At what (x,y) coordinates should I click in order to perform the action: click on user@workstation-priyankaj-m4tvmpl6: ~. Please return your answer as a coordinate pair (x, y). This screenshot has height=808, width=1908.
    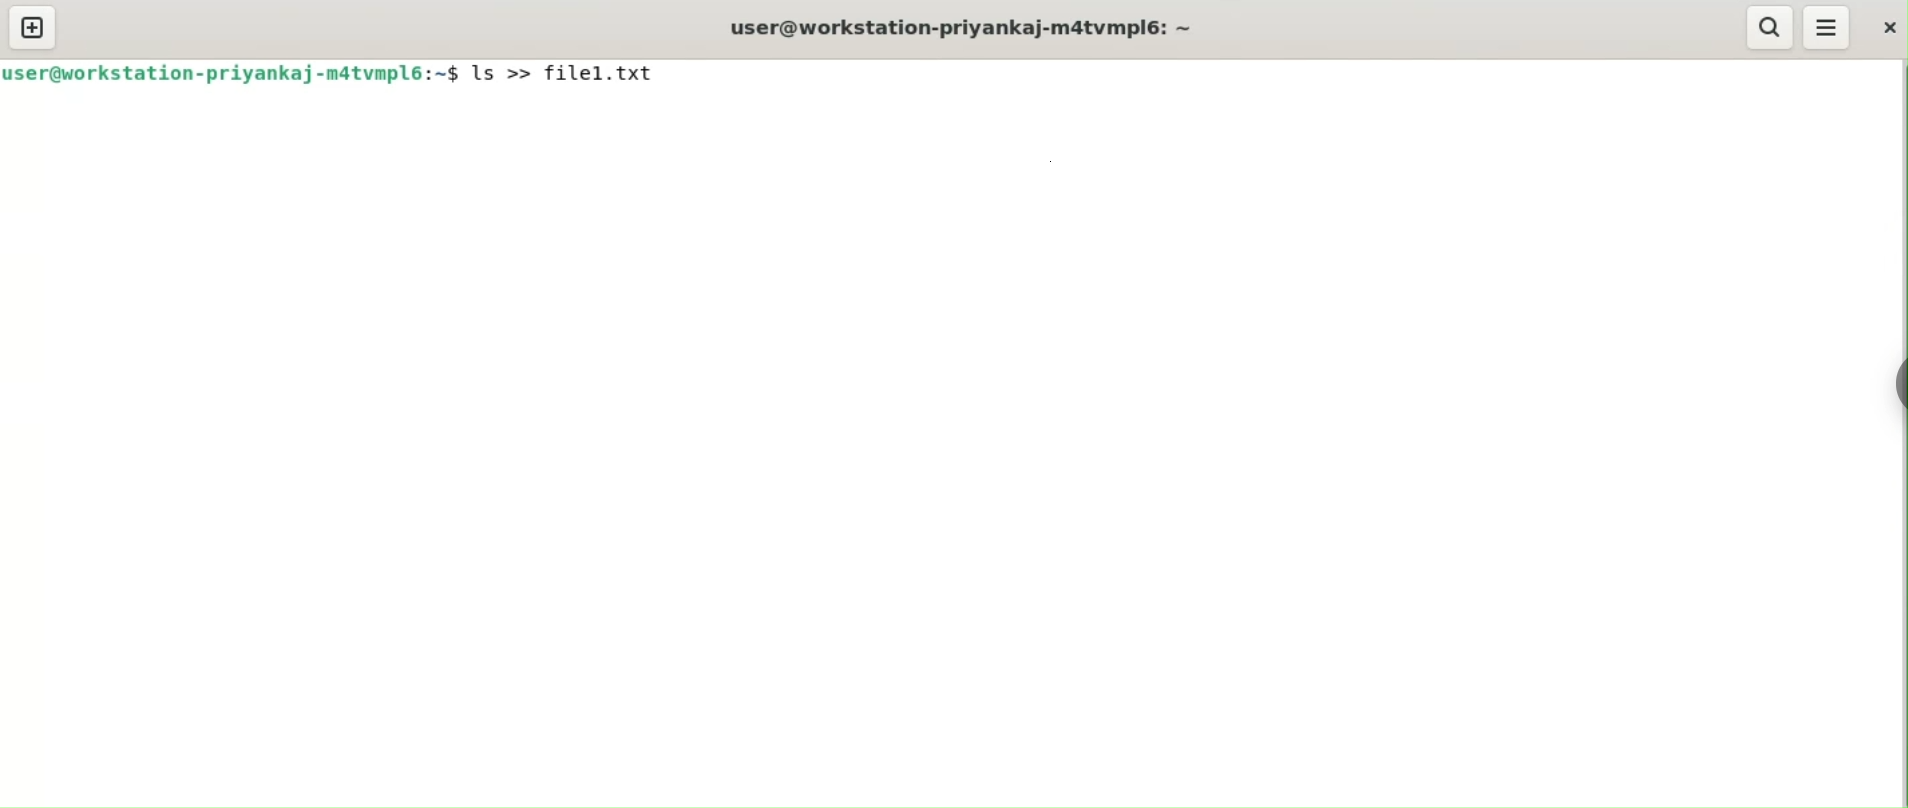
    Looking at the image, I should click on (967, 27).